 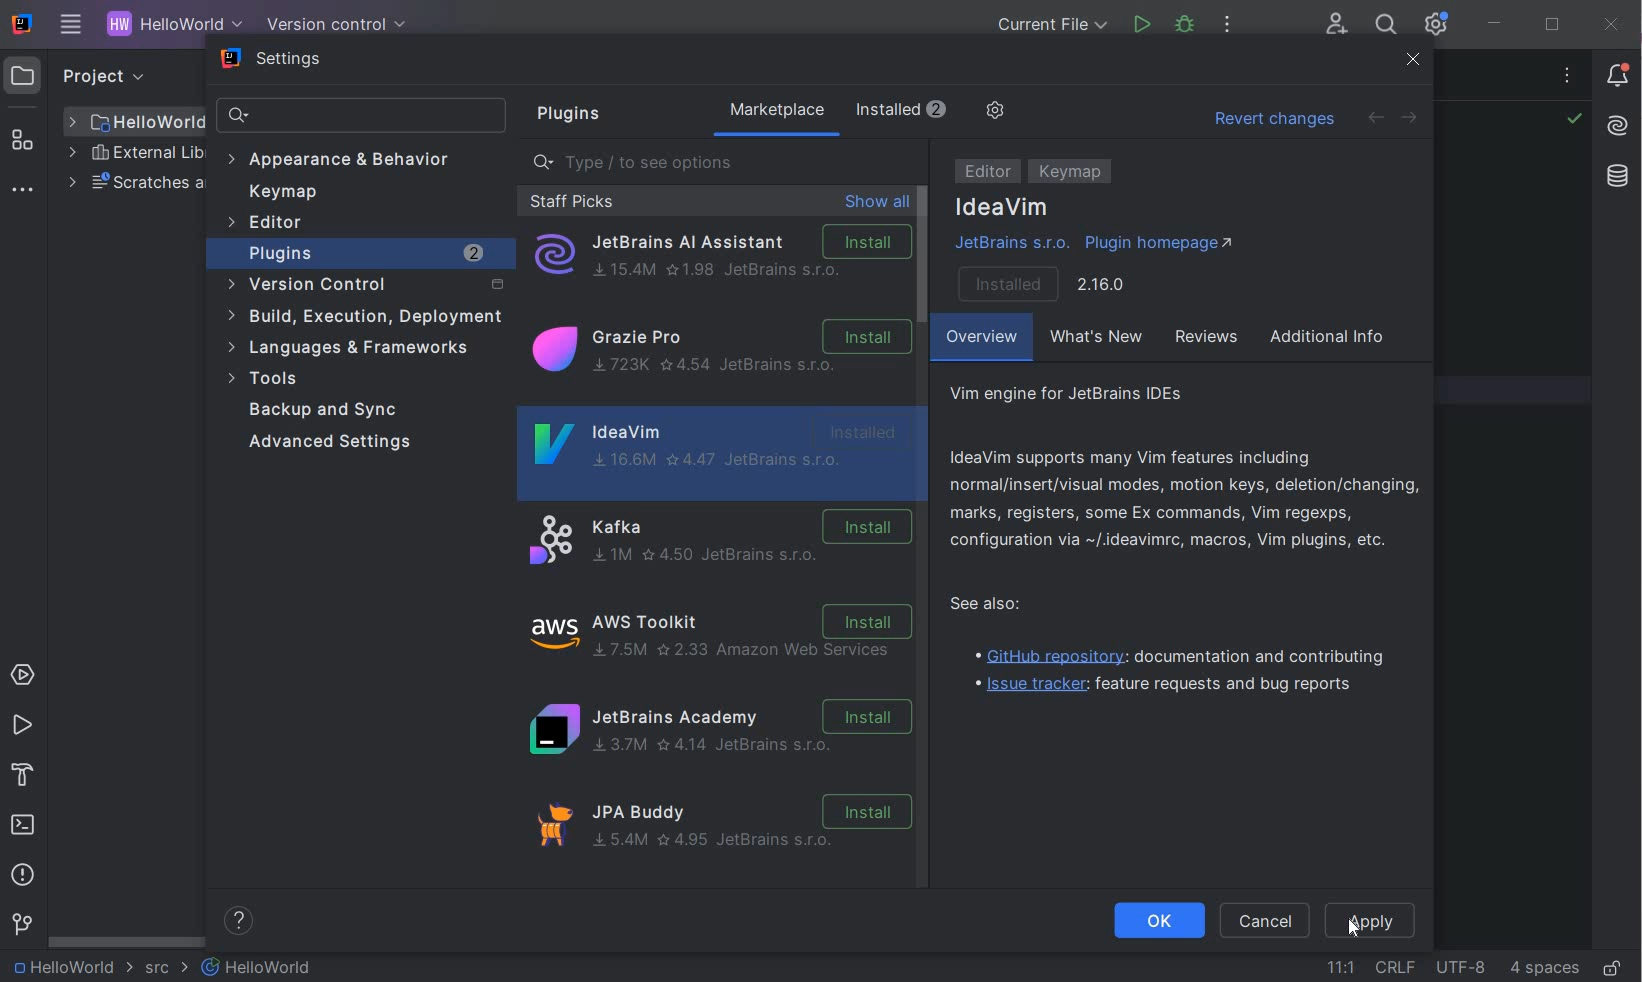 What do you see at coordinates (1209, 339) in the screenshot?
I see `reviews` at bounding box center [1209, 339].